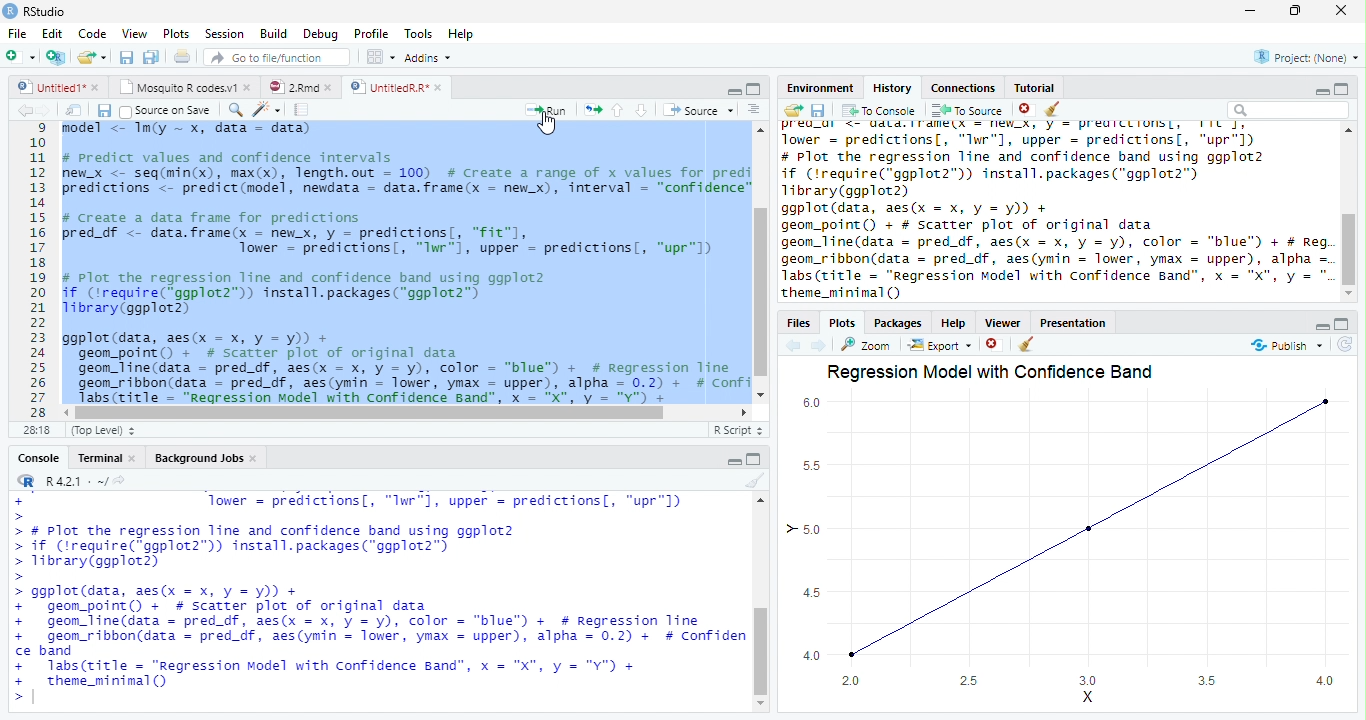 Image resolution: width=1366 pixels, height=720 pixels. I want to click on File, so click(15, 33).